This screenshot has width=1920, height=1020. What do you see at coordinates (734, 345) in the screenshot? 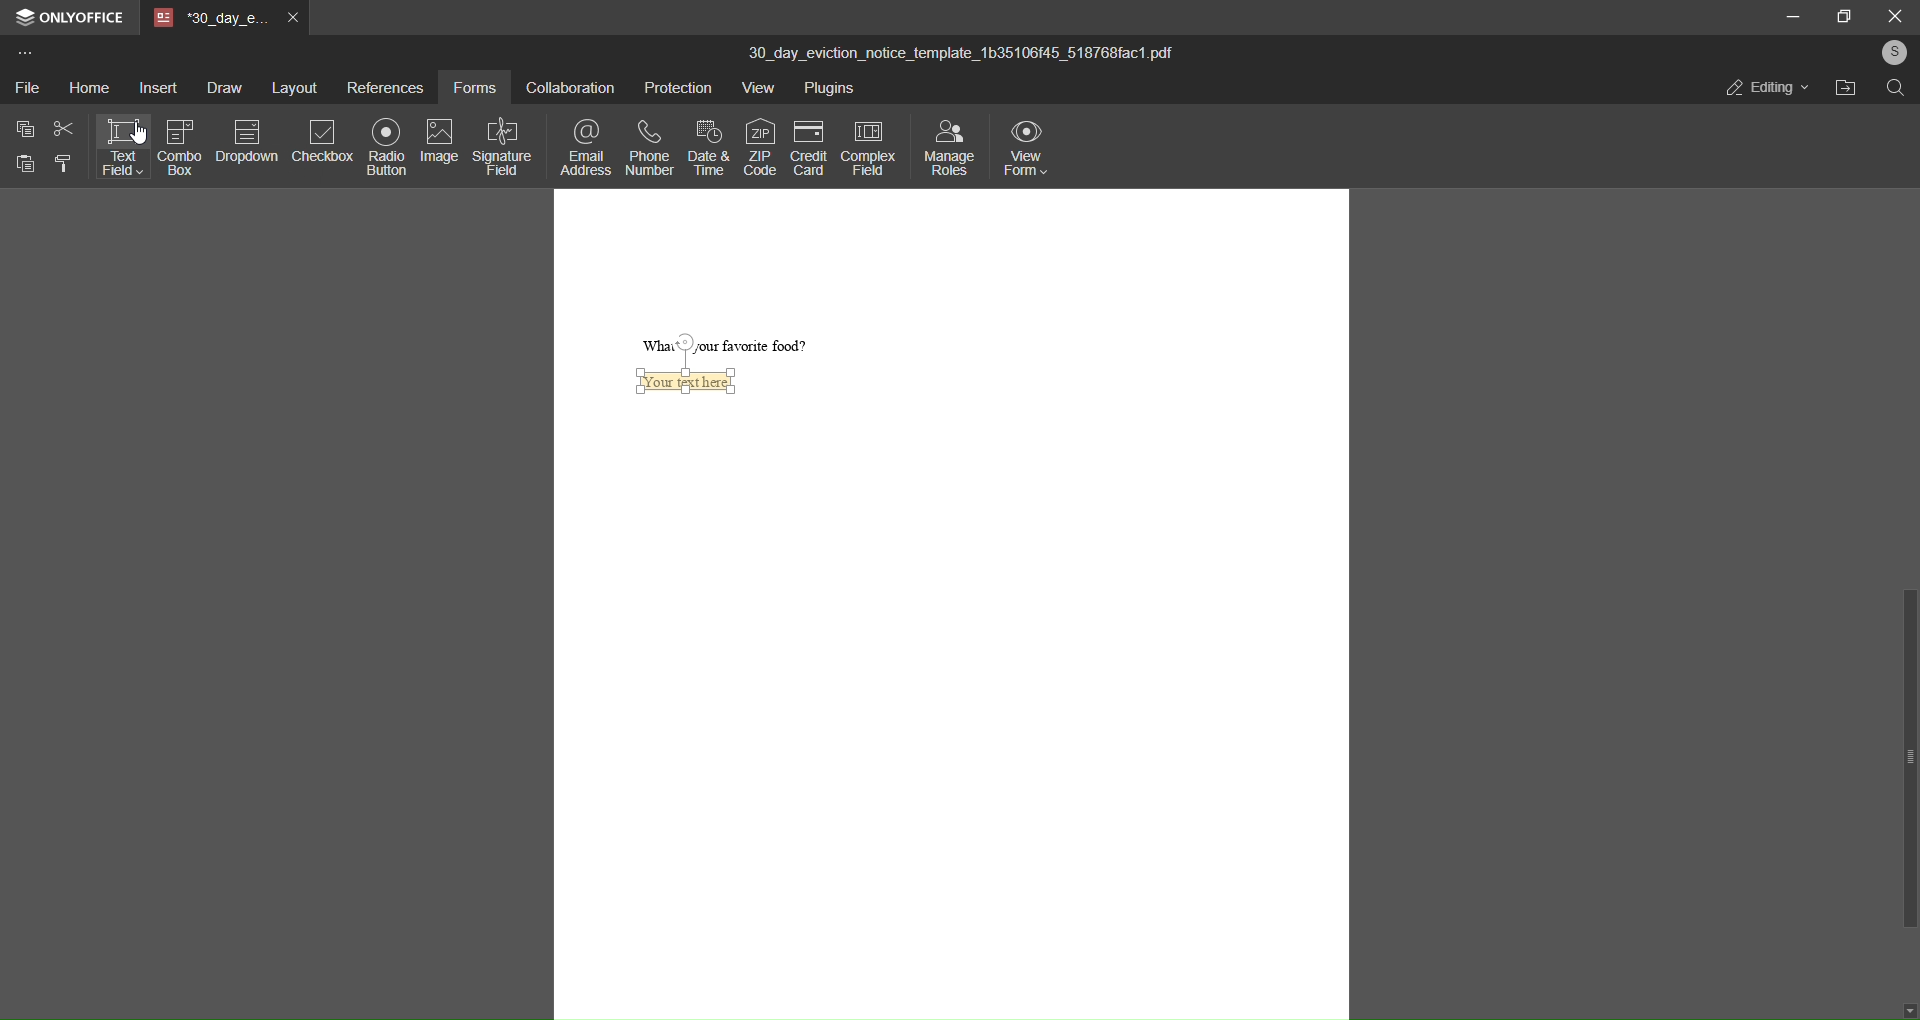
I see `What's your favorite food?` at bounding box center [734, 345].